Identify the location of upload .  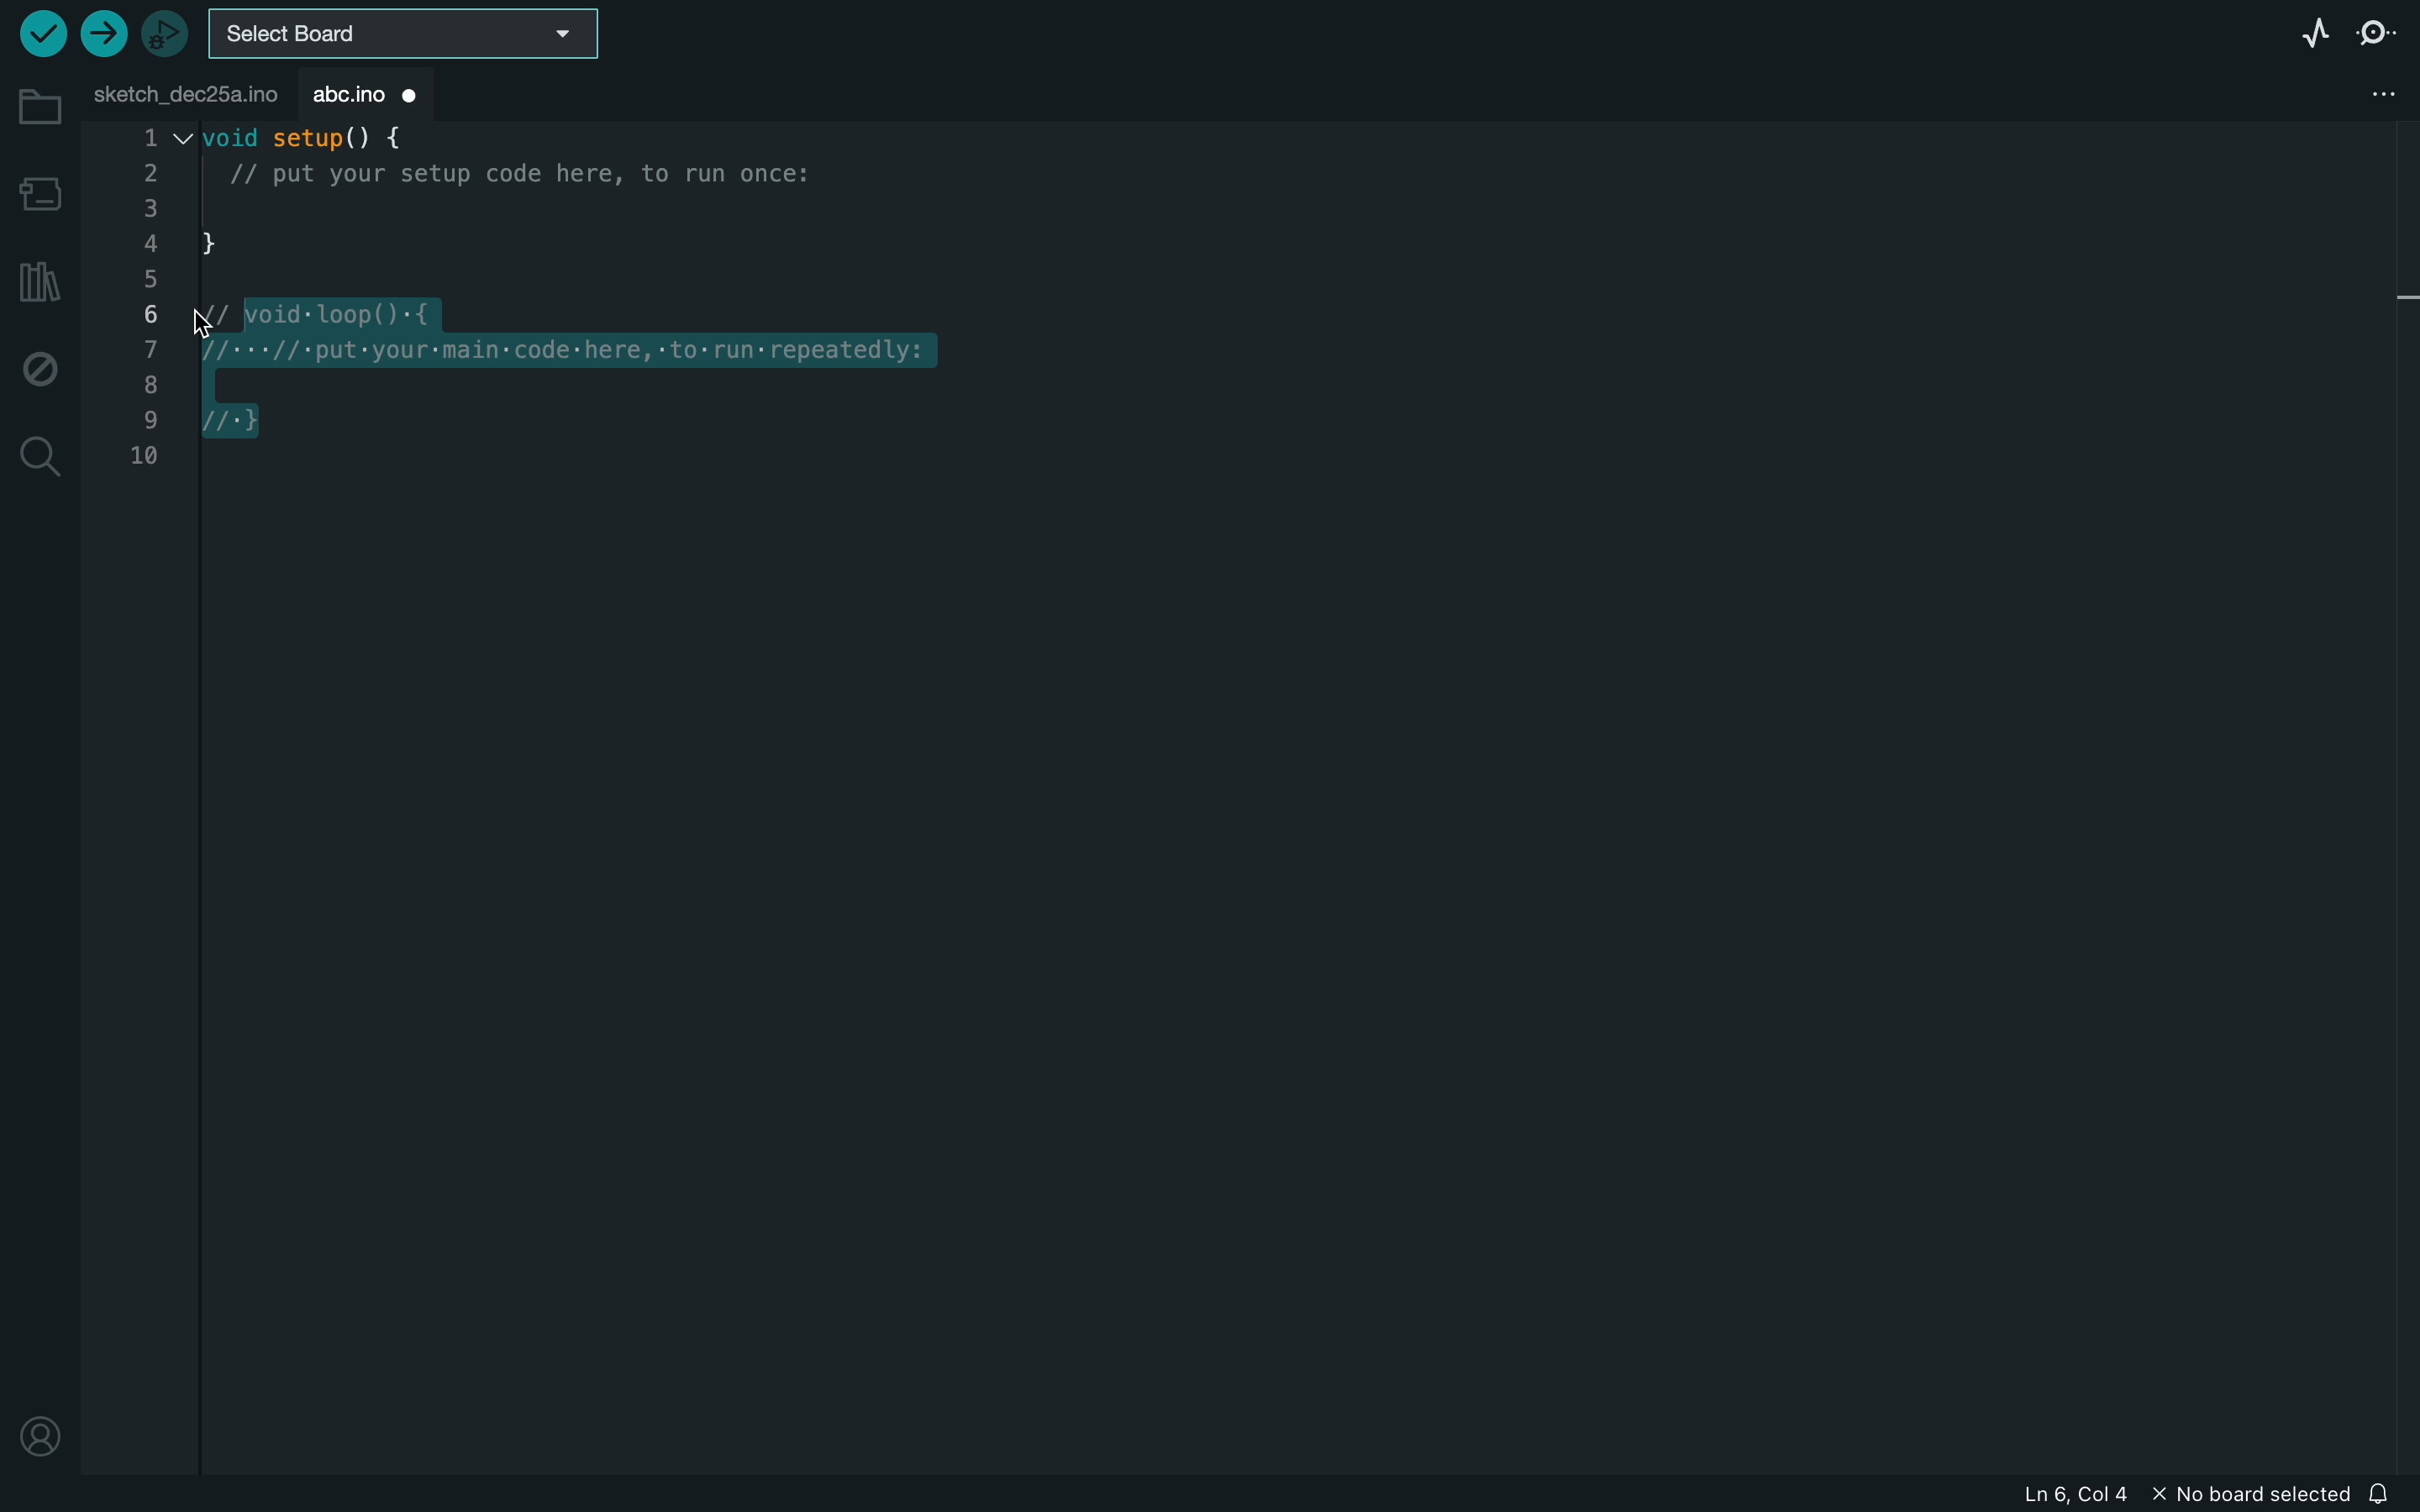
(102, 35).